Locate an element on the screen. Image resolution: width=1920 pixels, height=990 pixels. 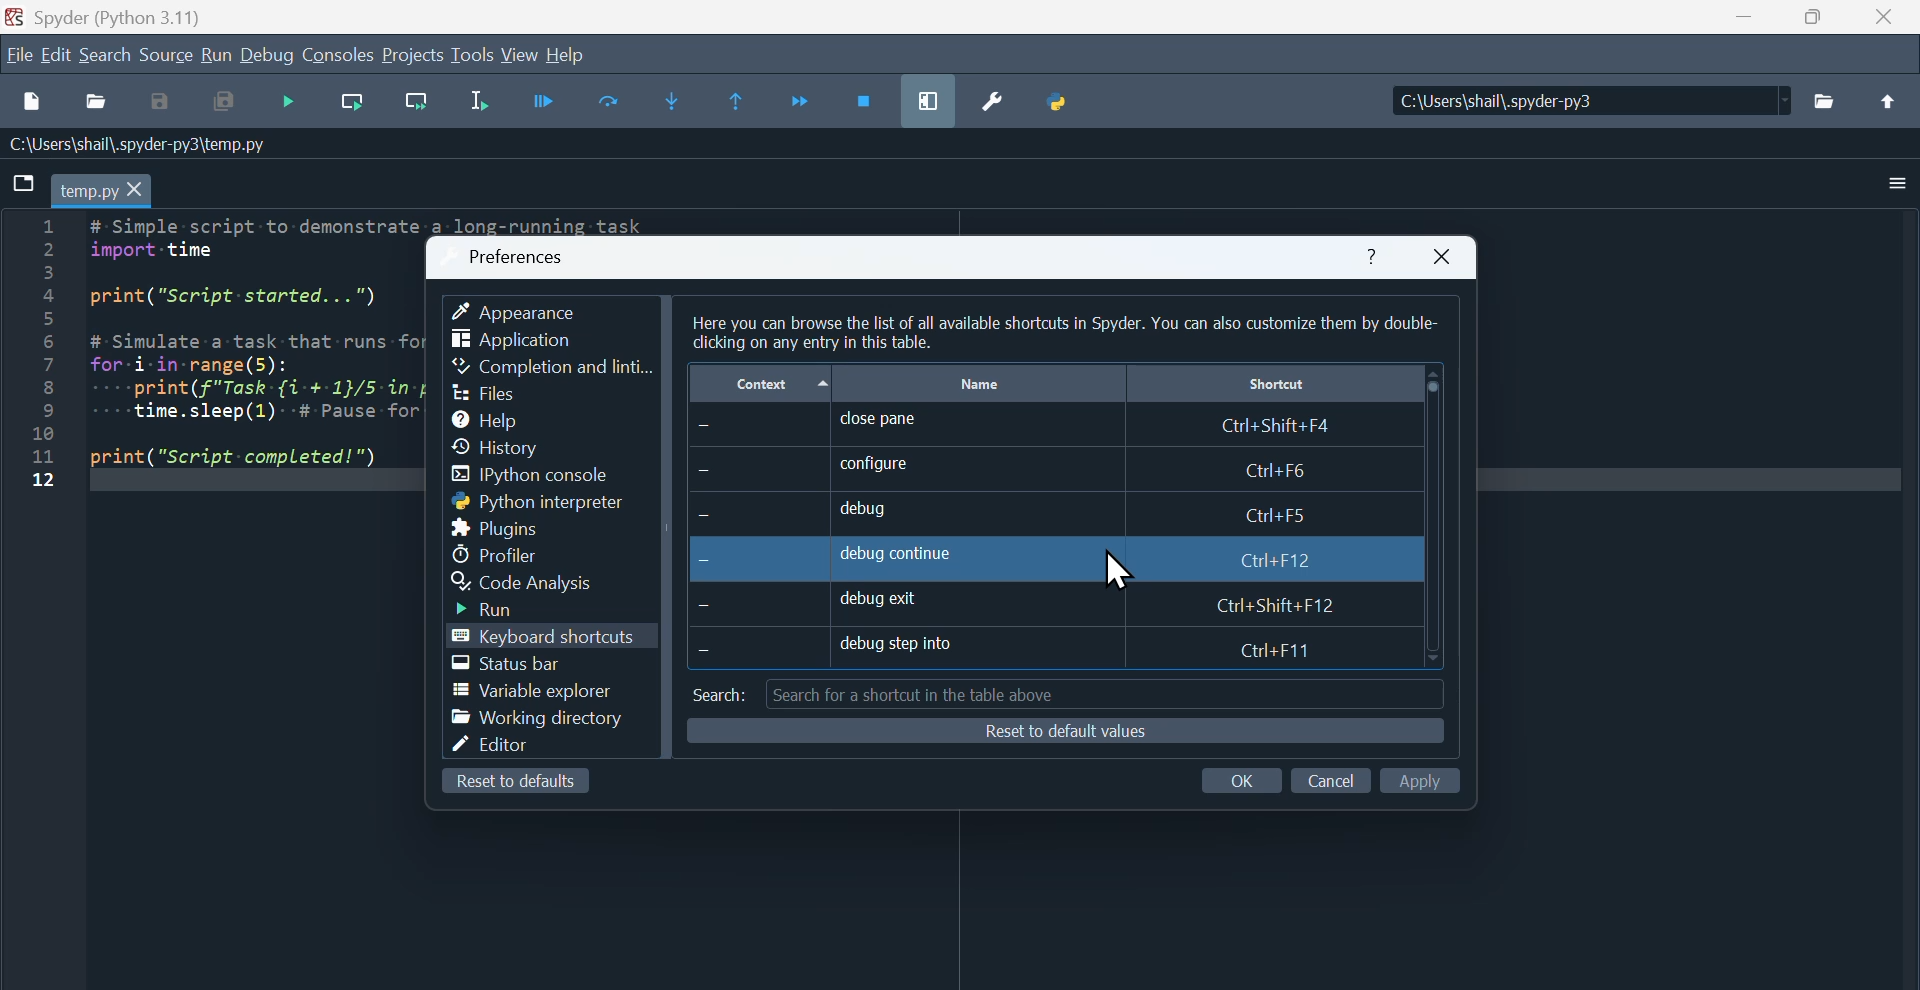
Python interpreters is located at coordinates (515, 502).